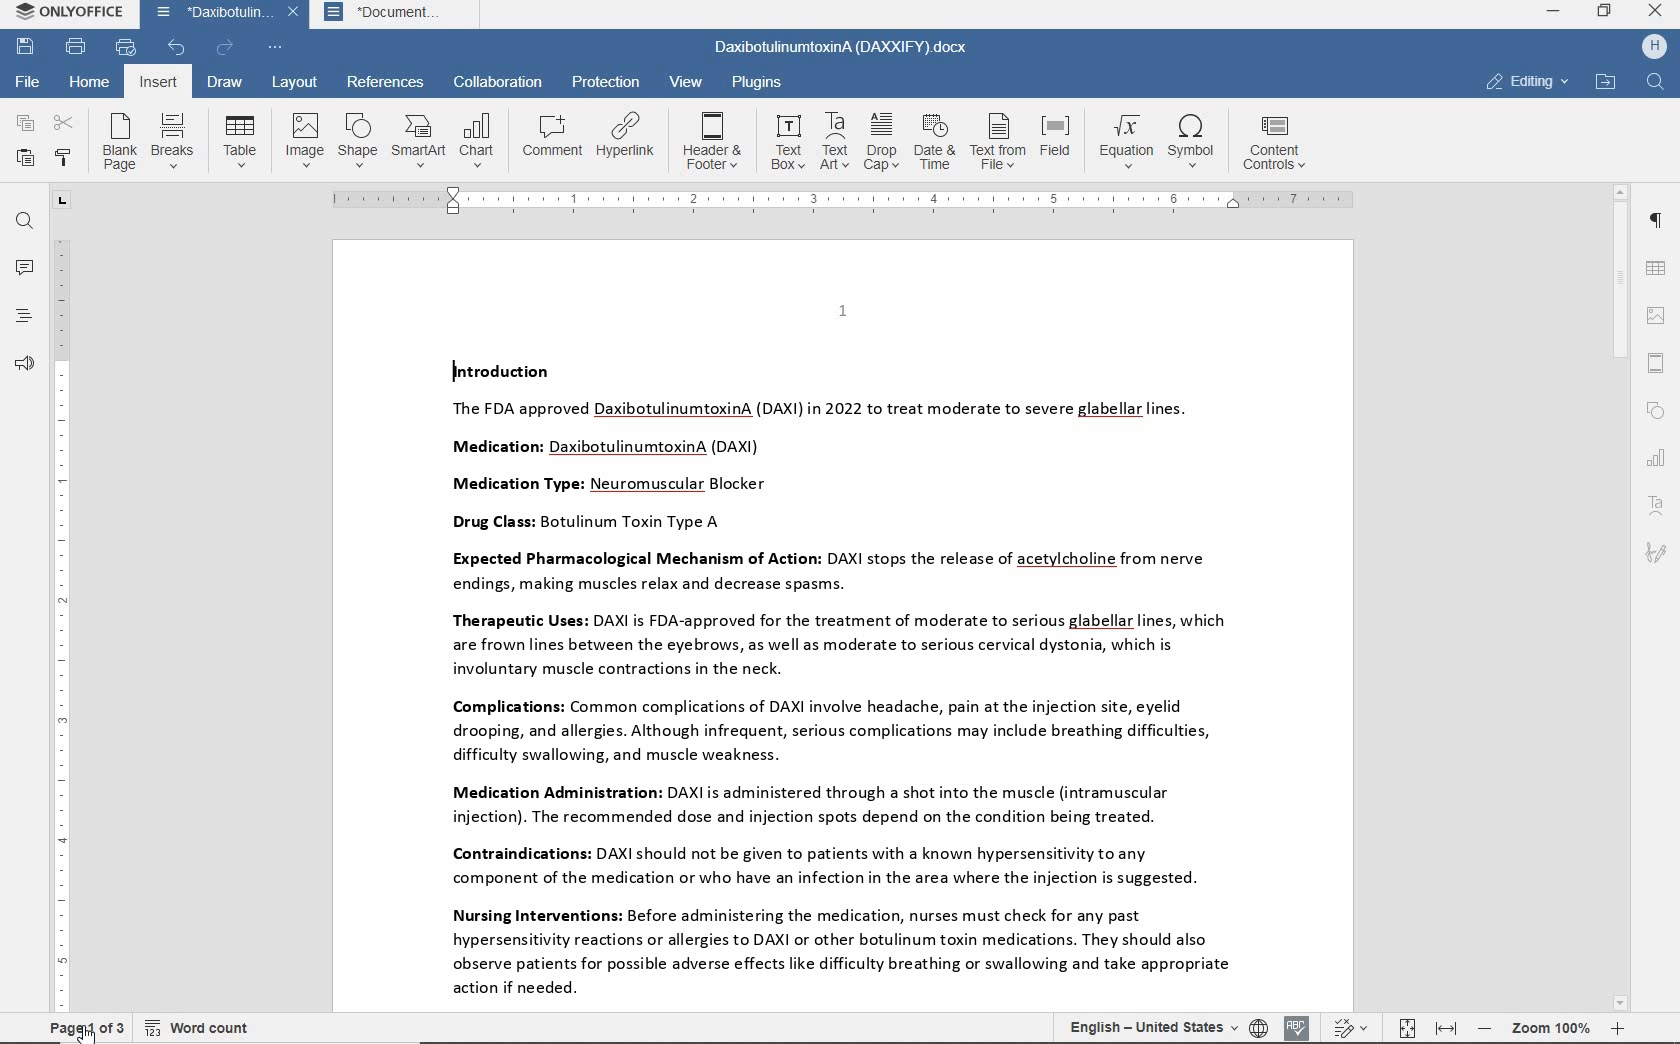 The width and height of the screenshot is (1680, 1044). I want to click on collaboration, so click(499, 82).